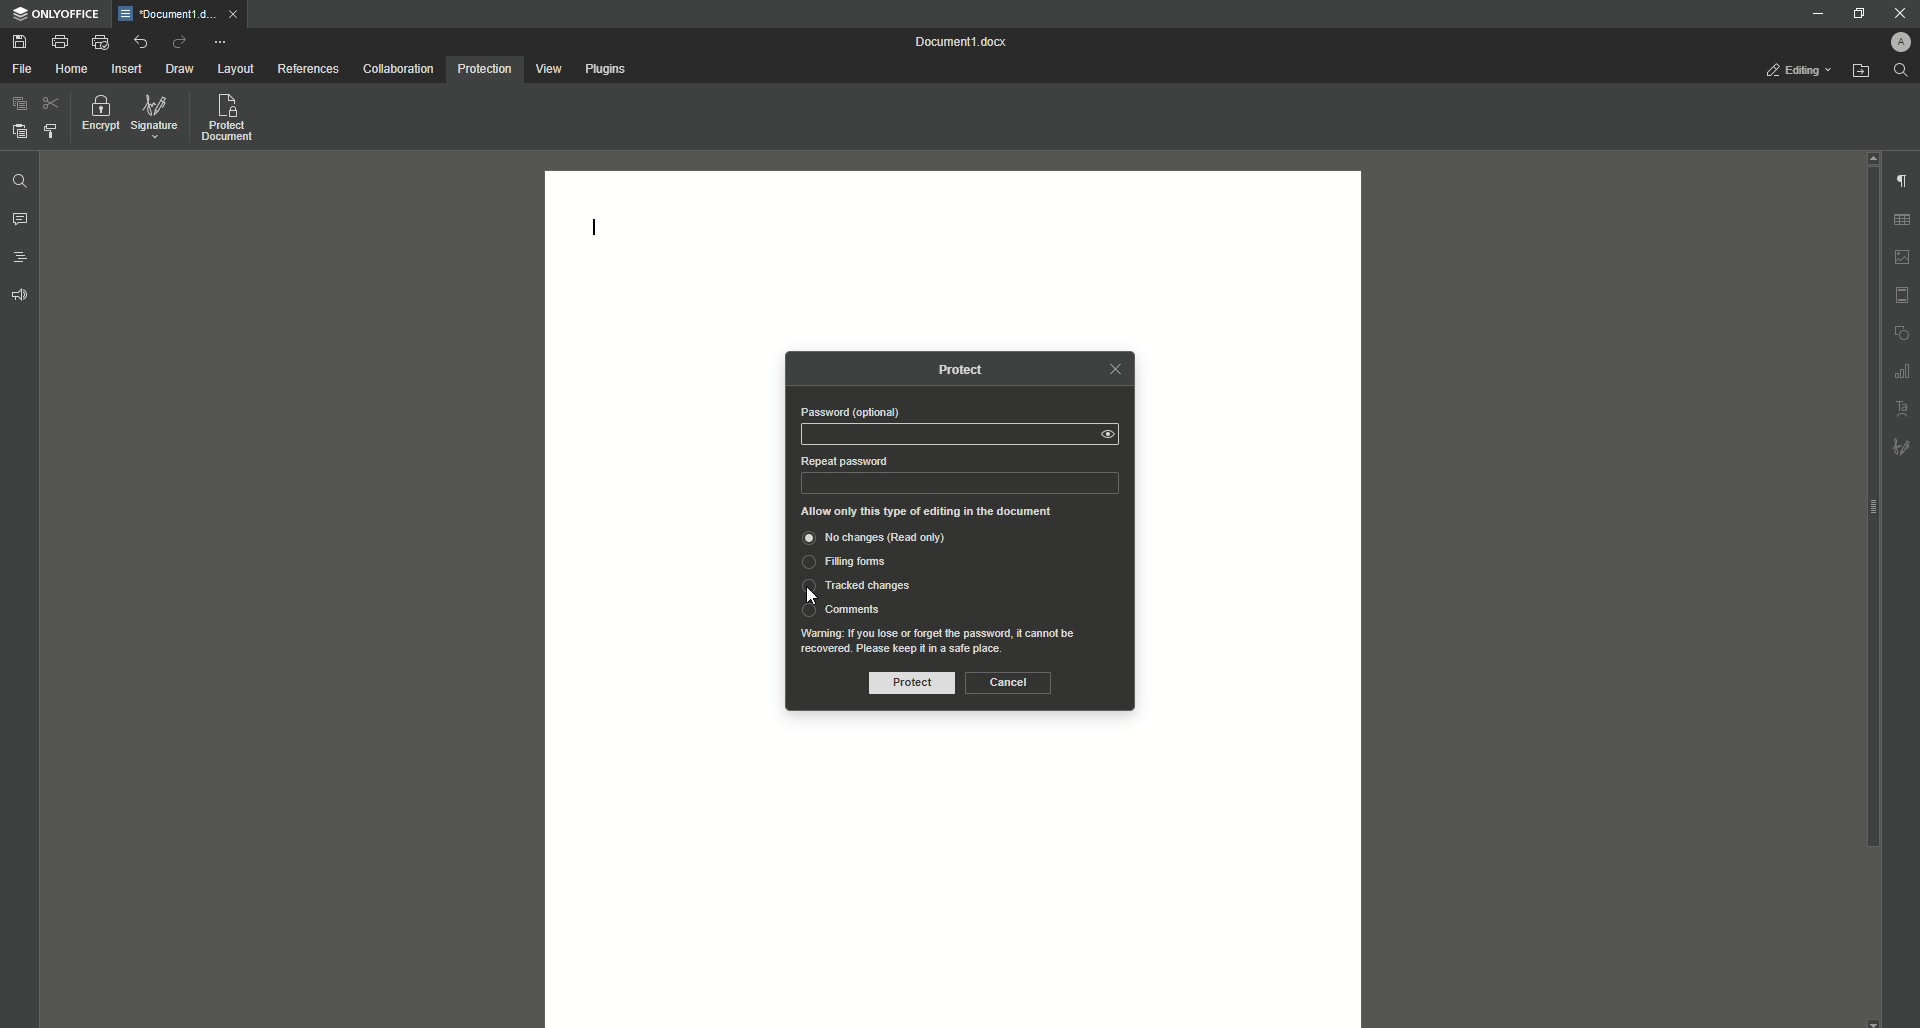  I want to click on close, so click(233, 14).